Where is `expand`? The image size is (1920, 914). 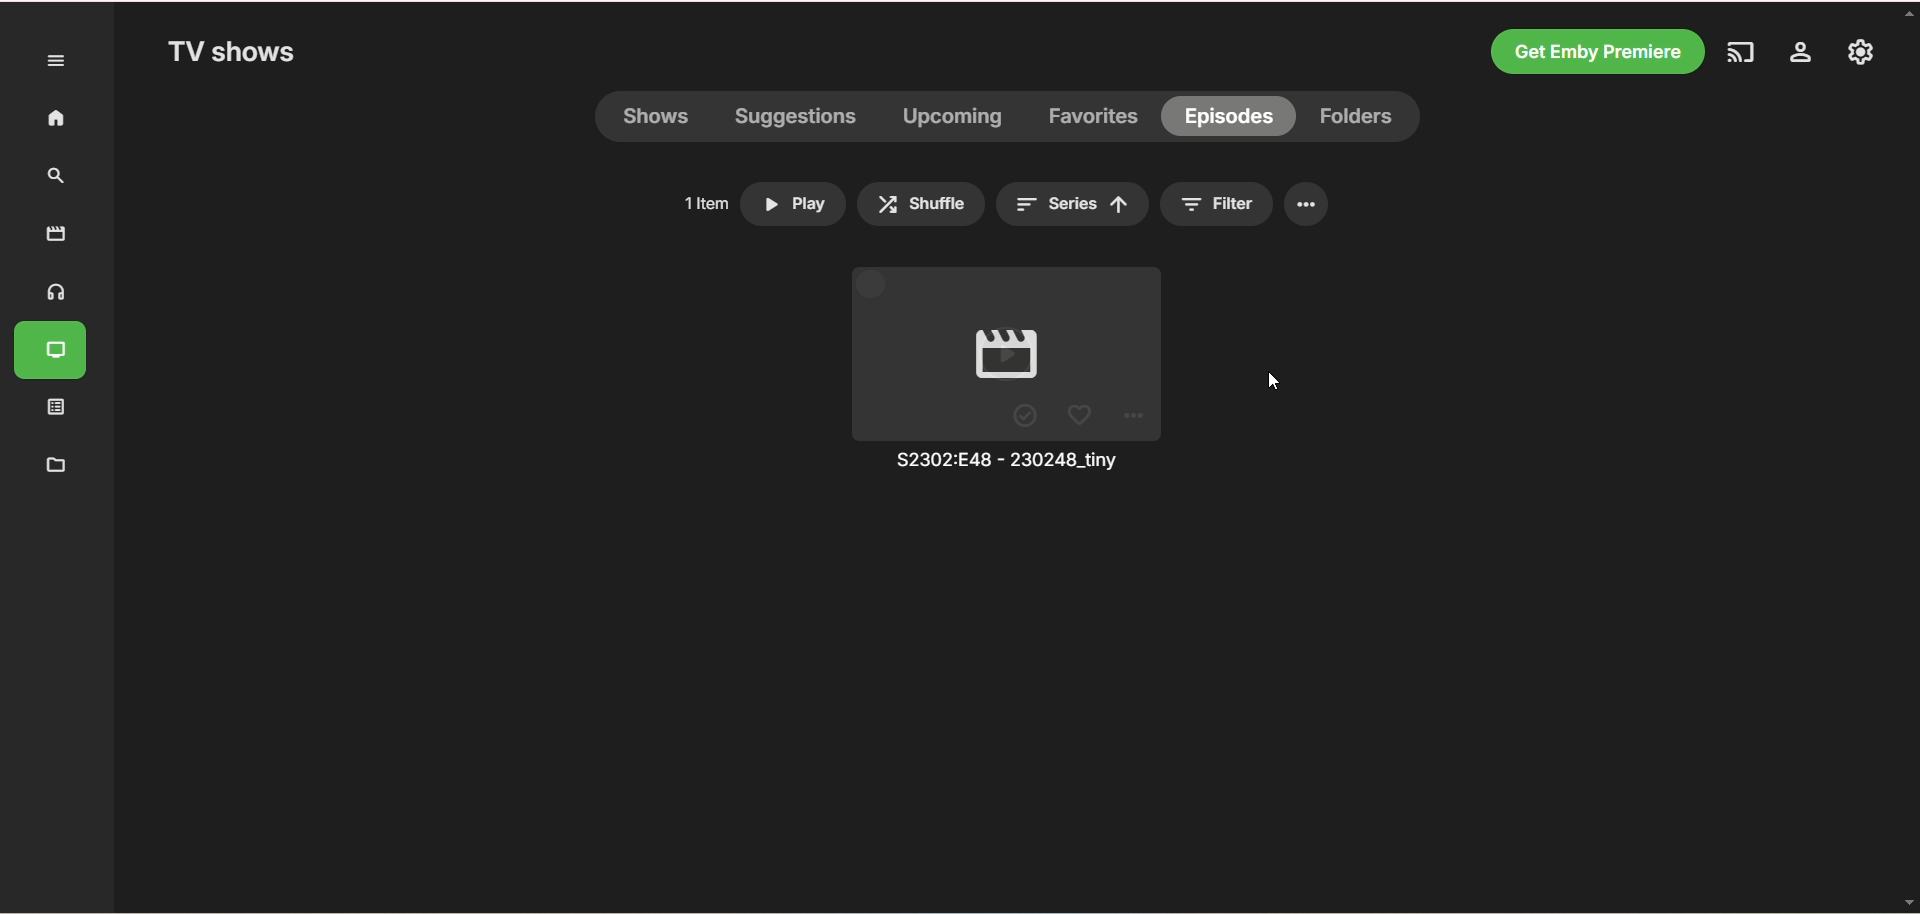
expand is located at coordinates (55, 60).